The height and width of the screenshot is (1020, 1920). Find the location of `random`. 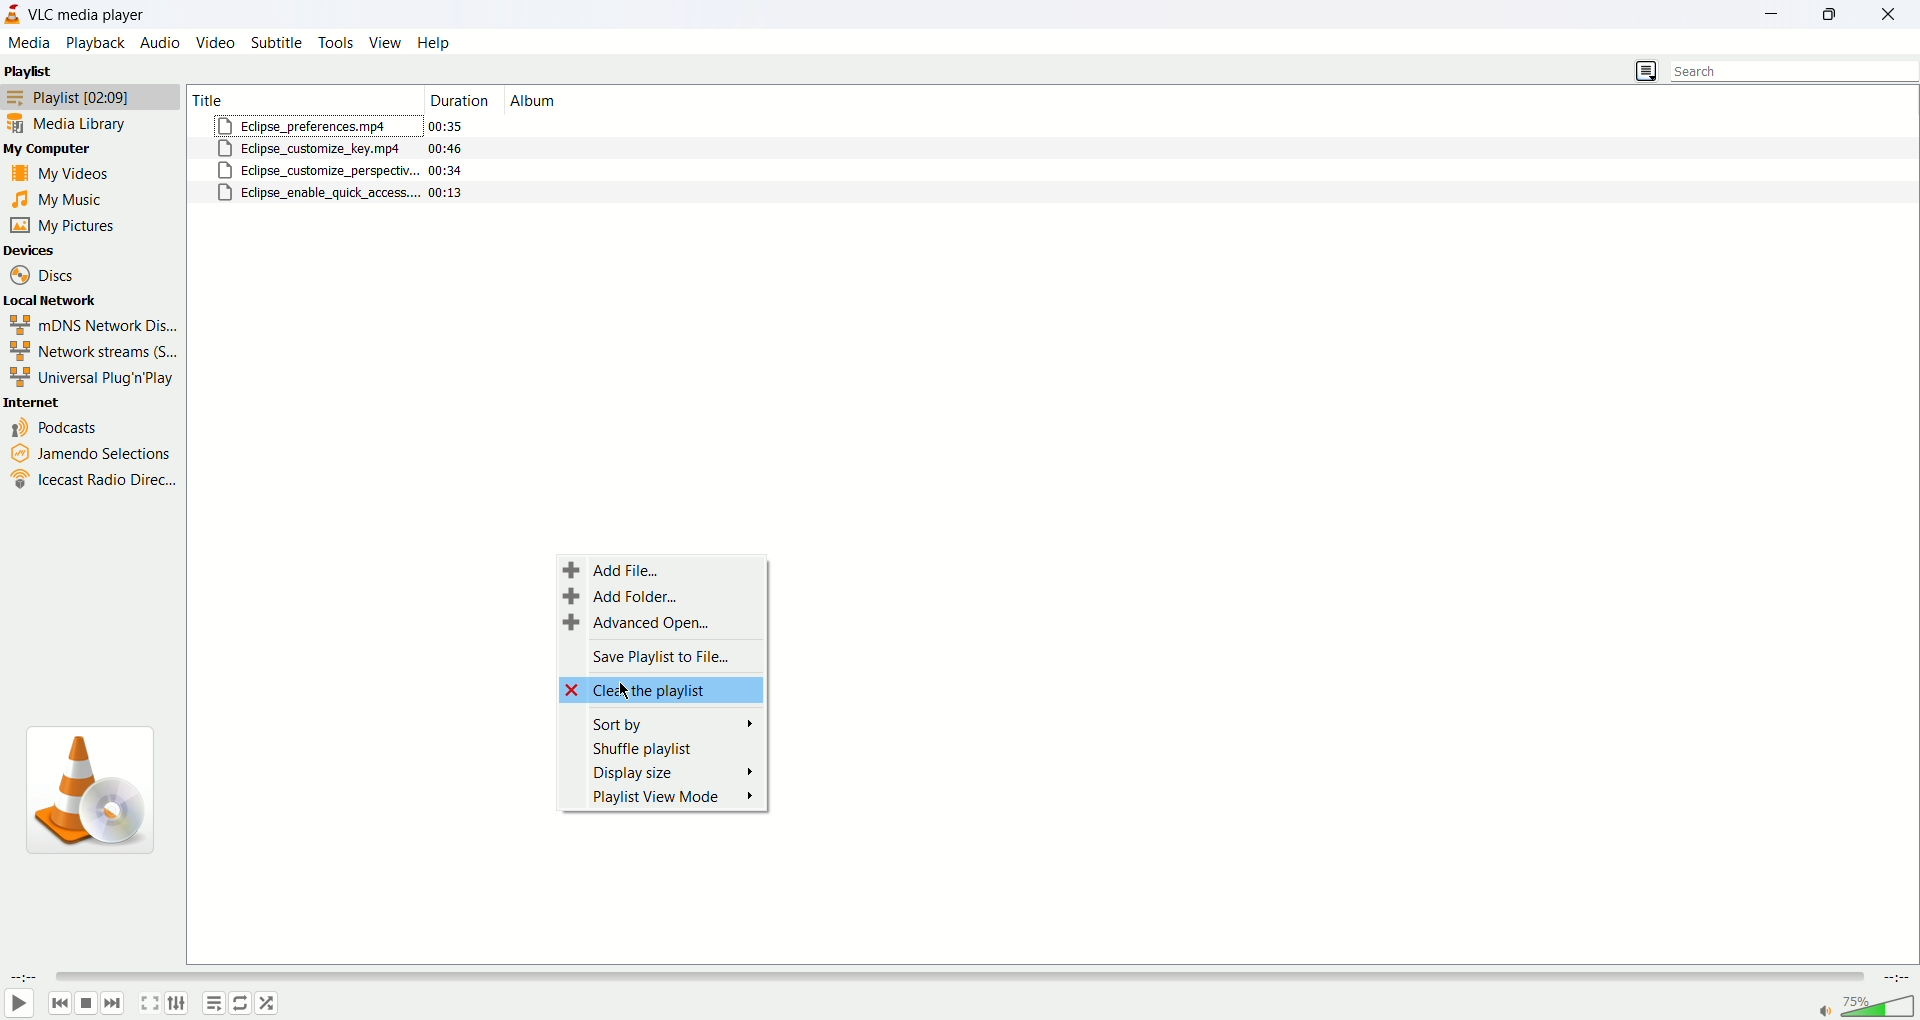

random is located at coordinates (267, 1003).